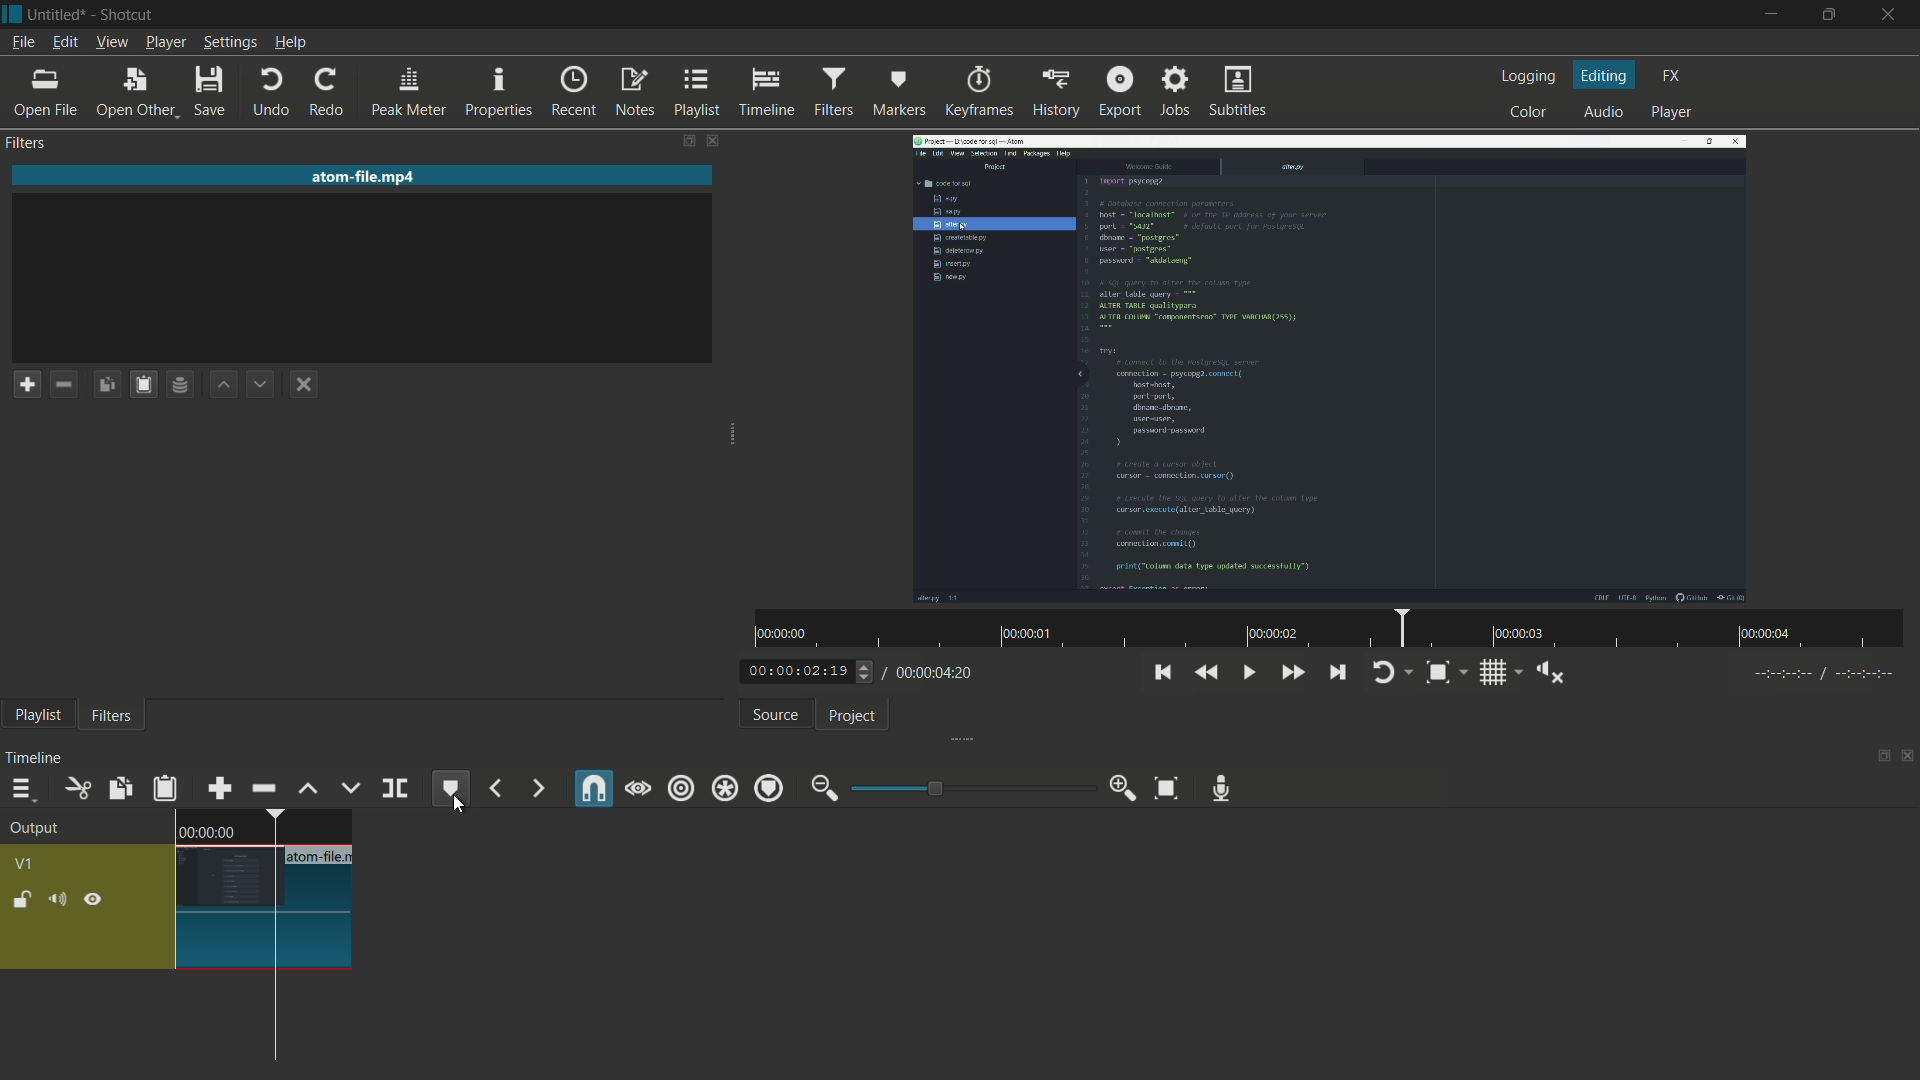 This screenshot has width=1920, height=1080. Describe the element at coordinates (1437, 672) in the screenshot. I see `toggle zoom` at that location.